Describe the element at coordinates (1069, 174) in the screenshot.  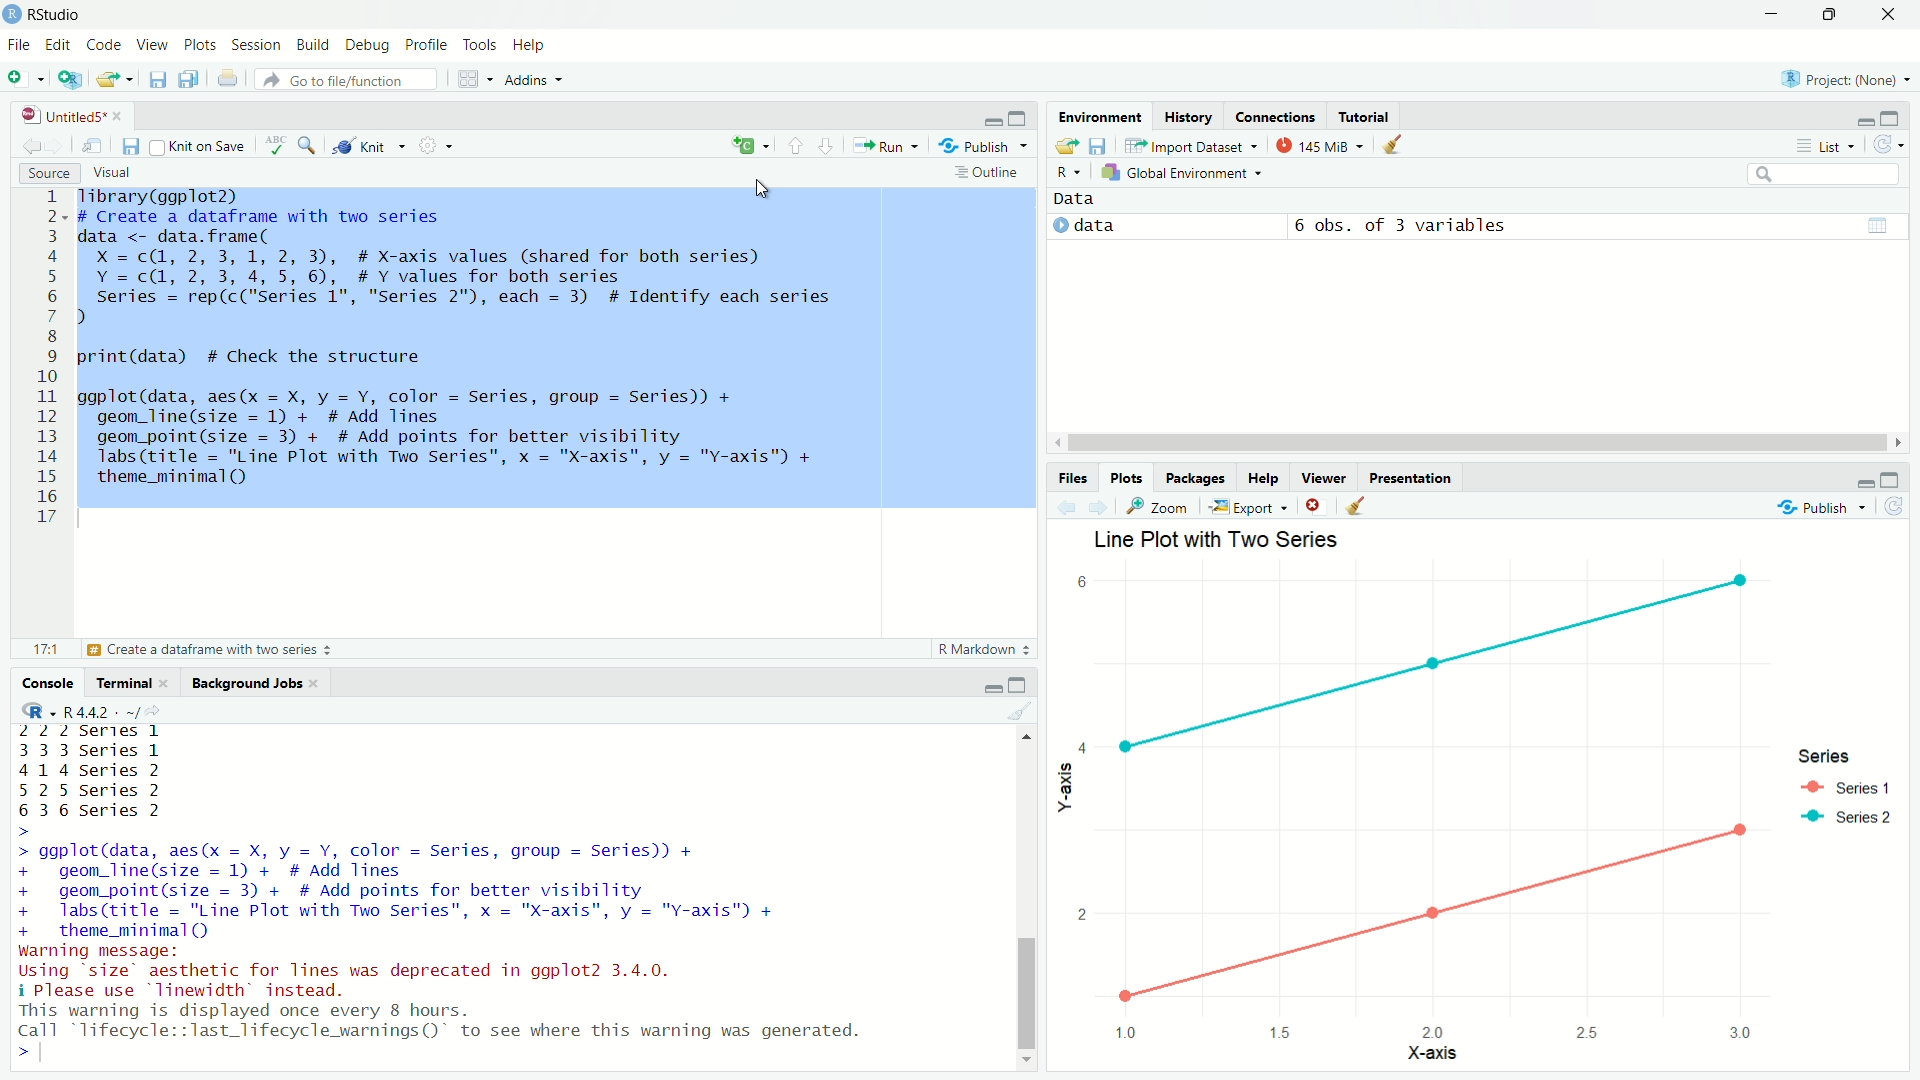
I see `R` at that location.